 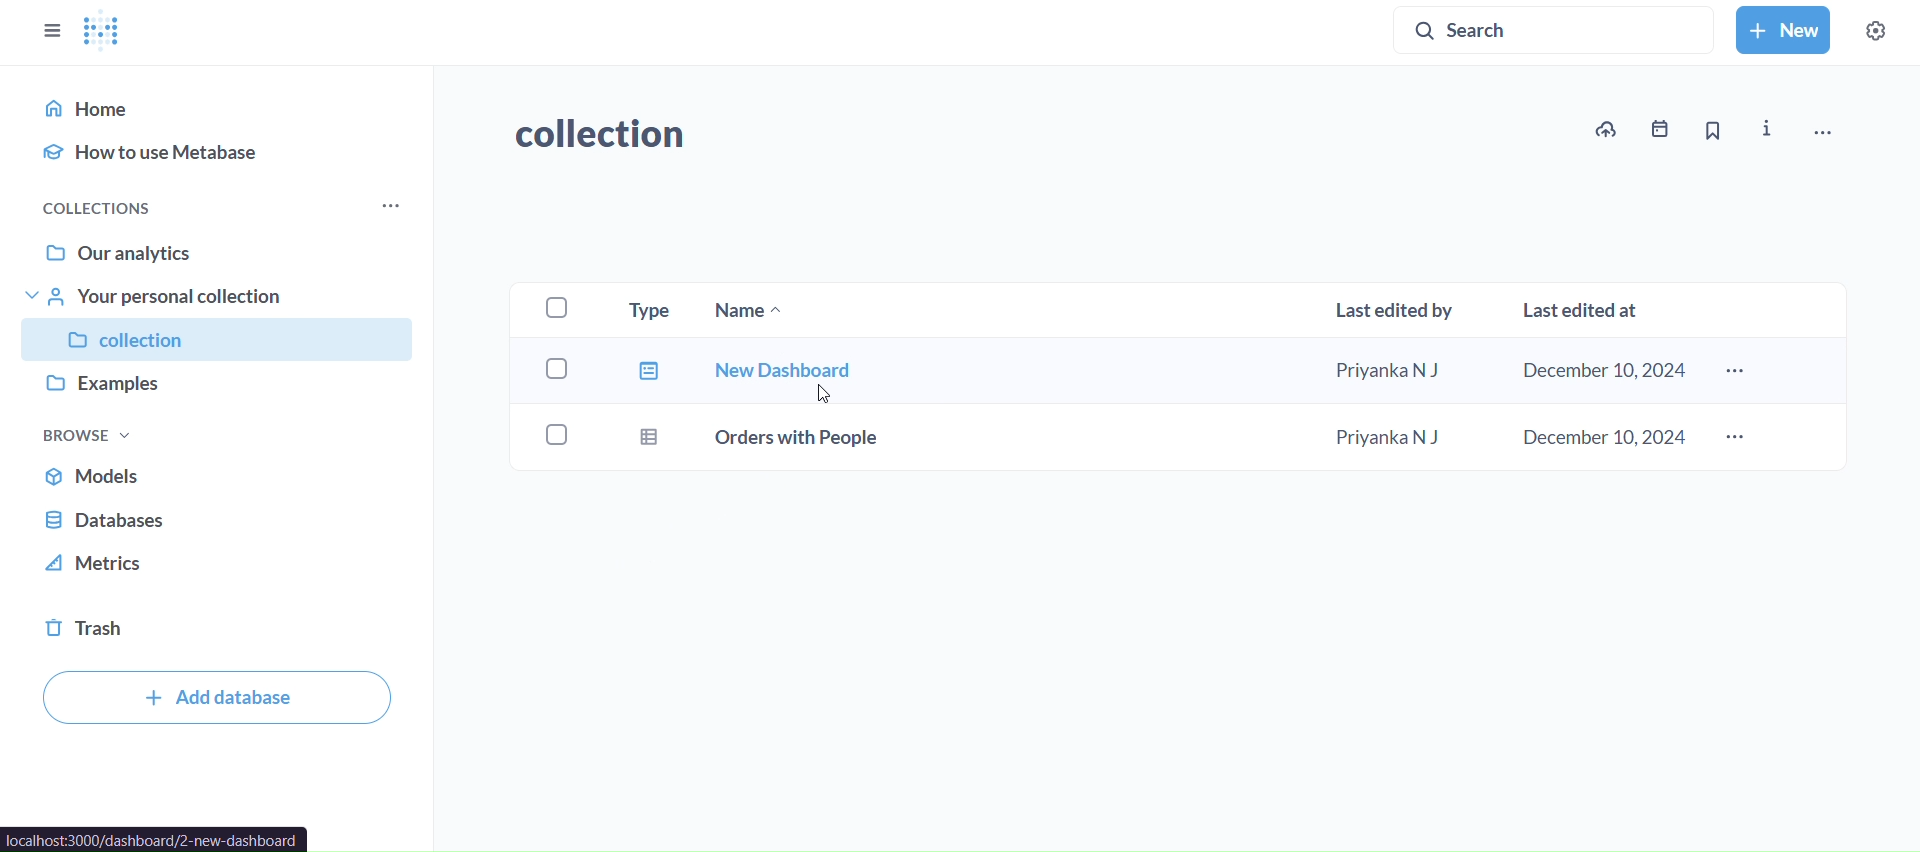 What do you see at coordinates (825, 394) in the screenshot?
I see `Cursor` at bounding box center [825, 394].